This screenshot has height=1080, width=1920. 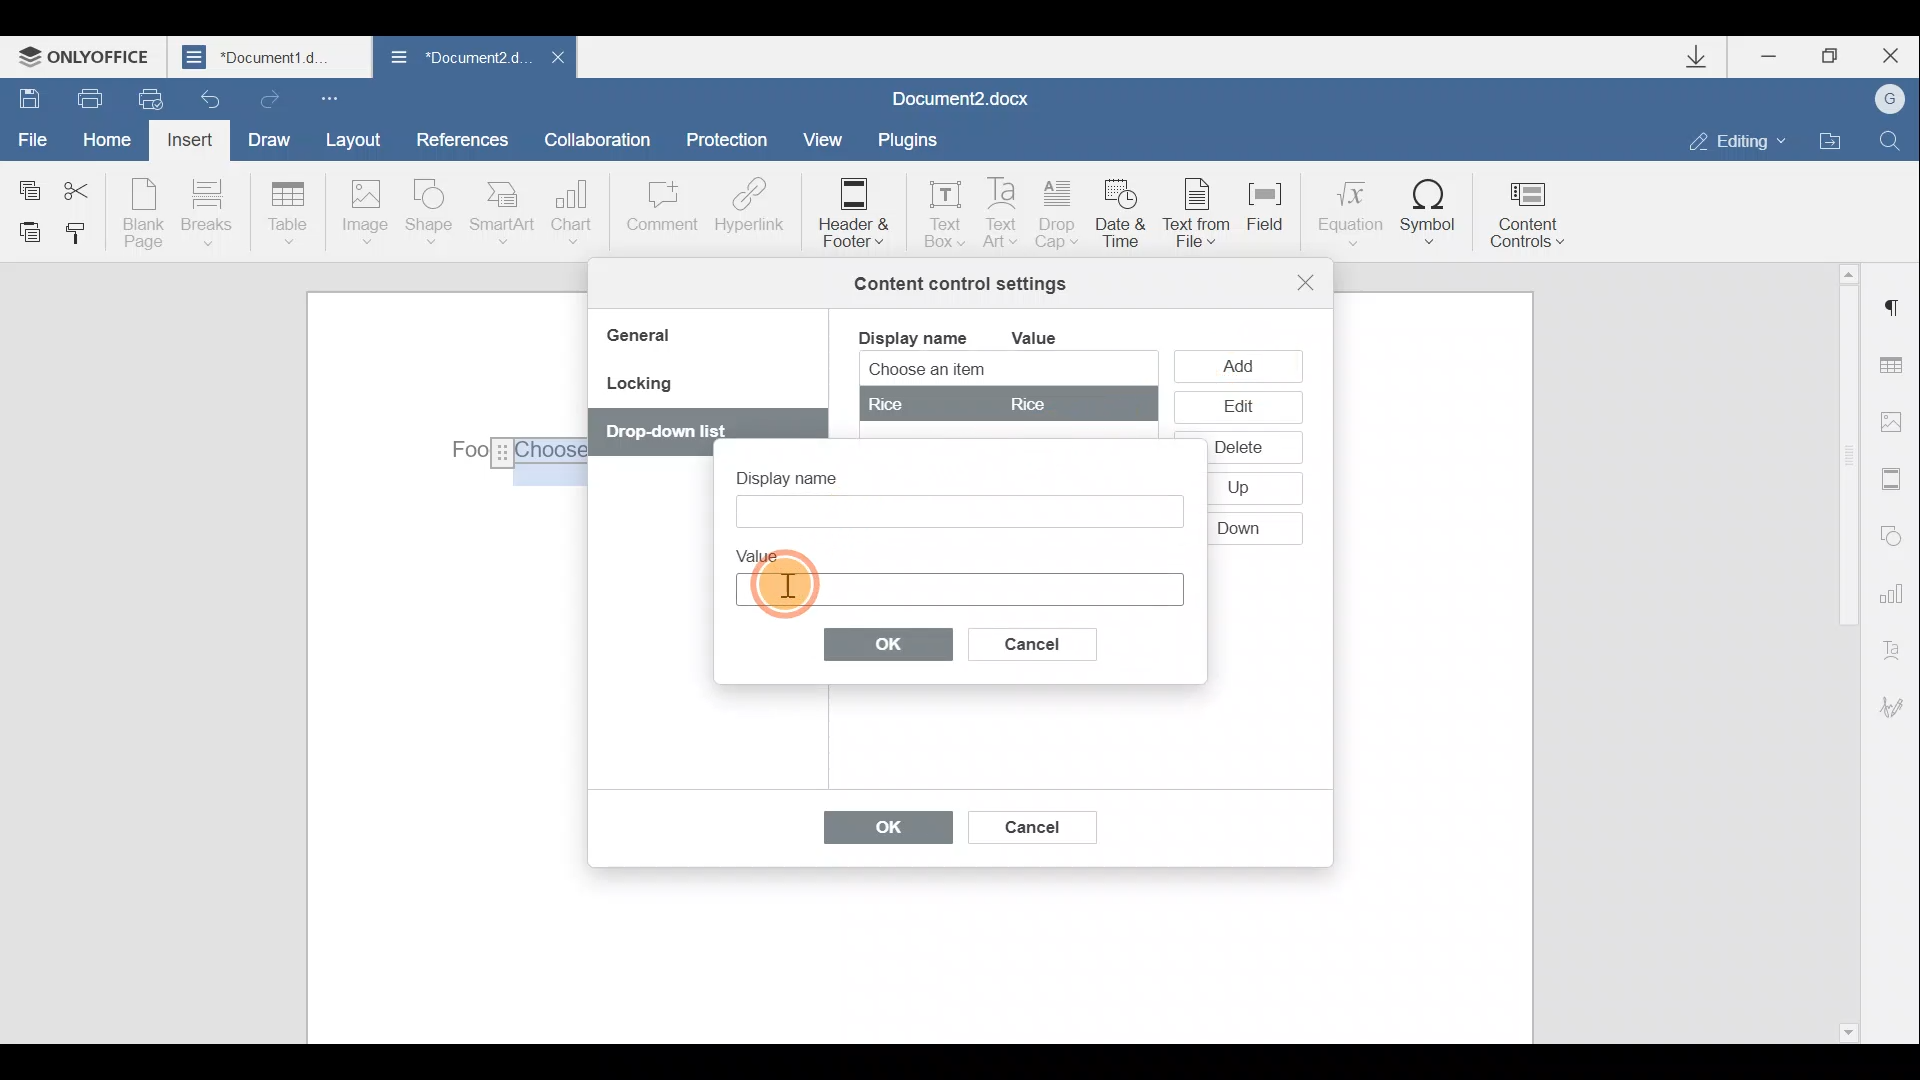 I want to click on Display name, so click(x=804, y=472).